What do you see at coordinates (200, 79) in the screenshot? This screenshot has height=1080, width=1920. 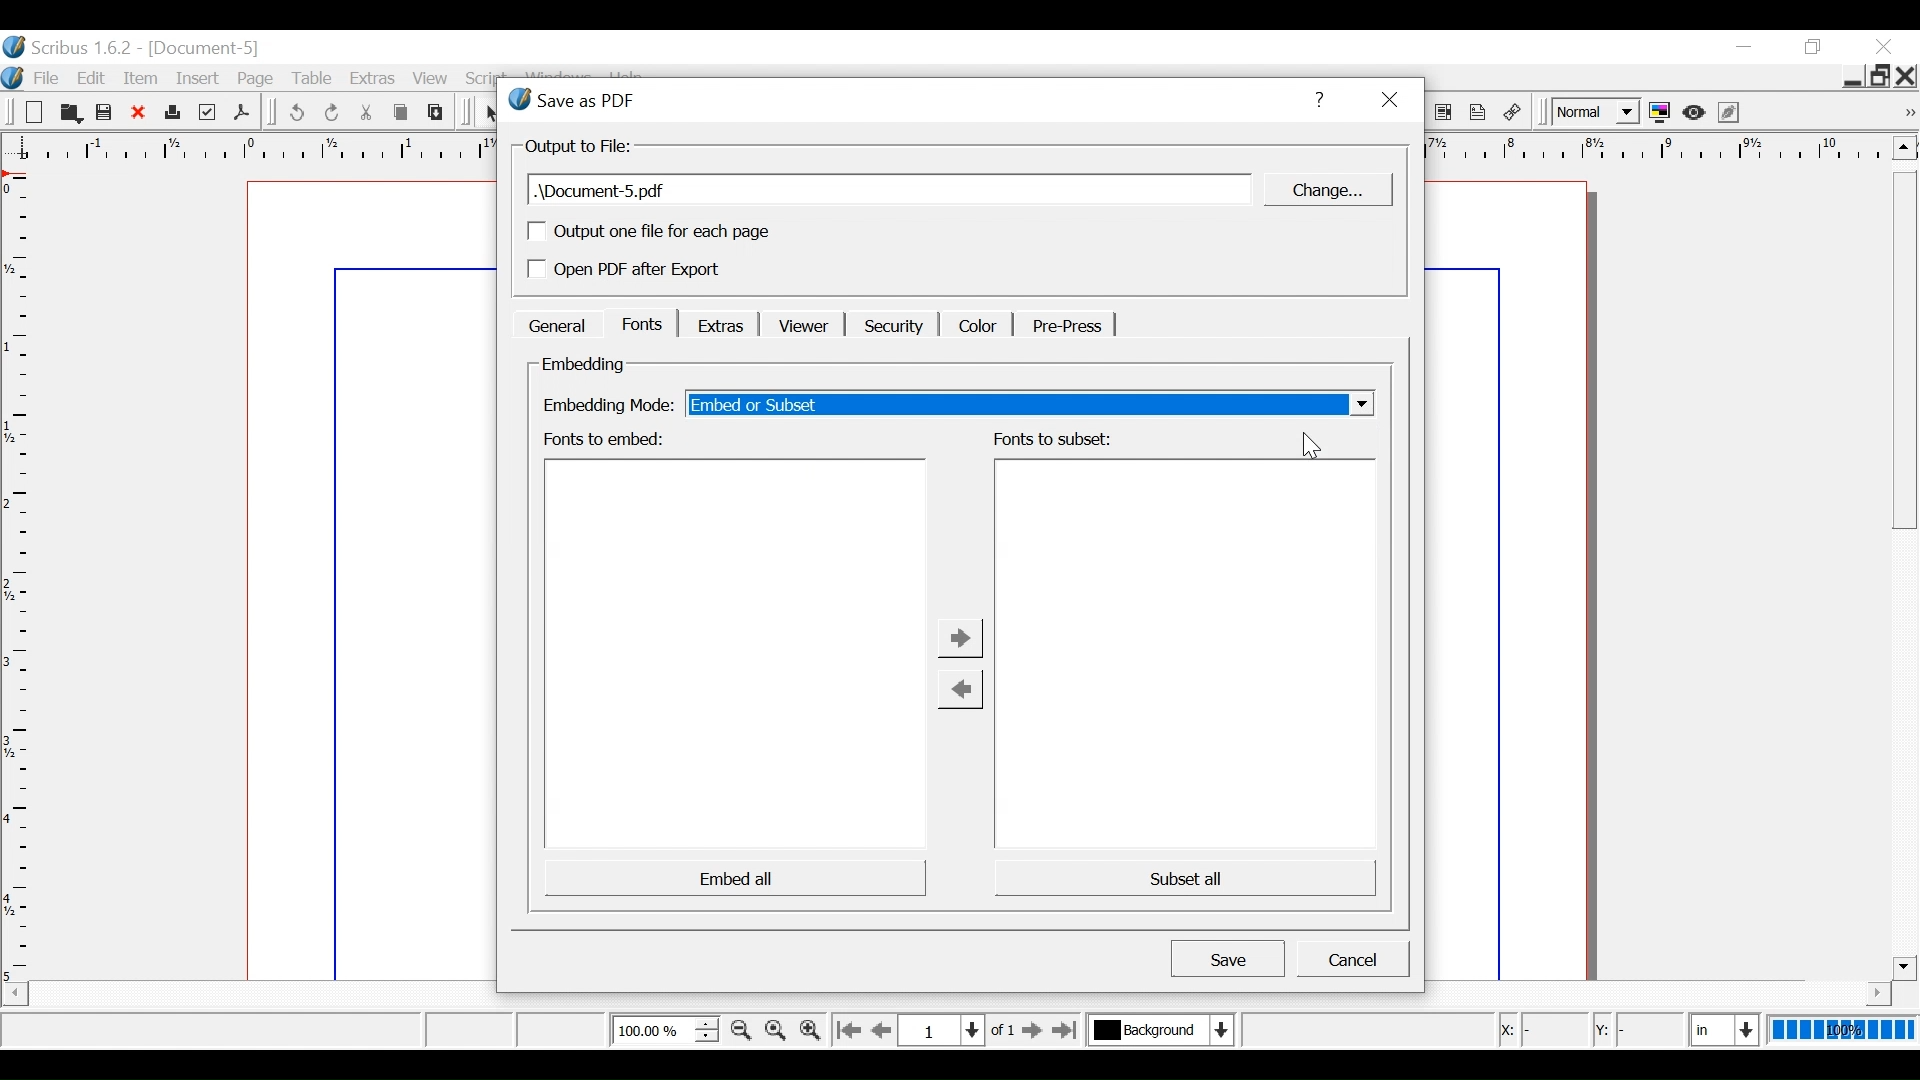 I see `Insert ` at bounding box center [200, 79].